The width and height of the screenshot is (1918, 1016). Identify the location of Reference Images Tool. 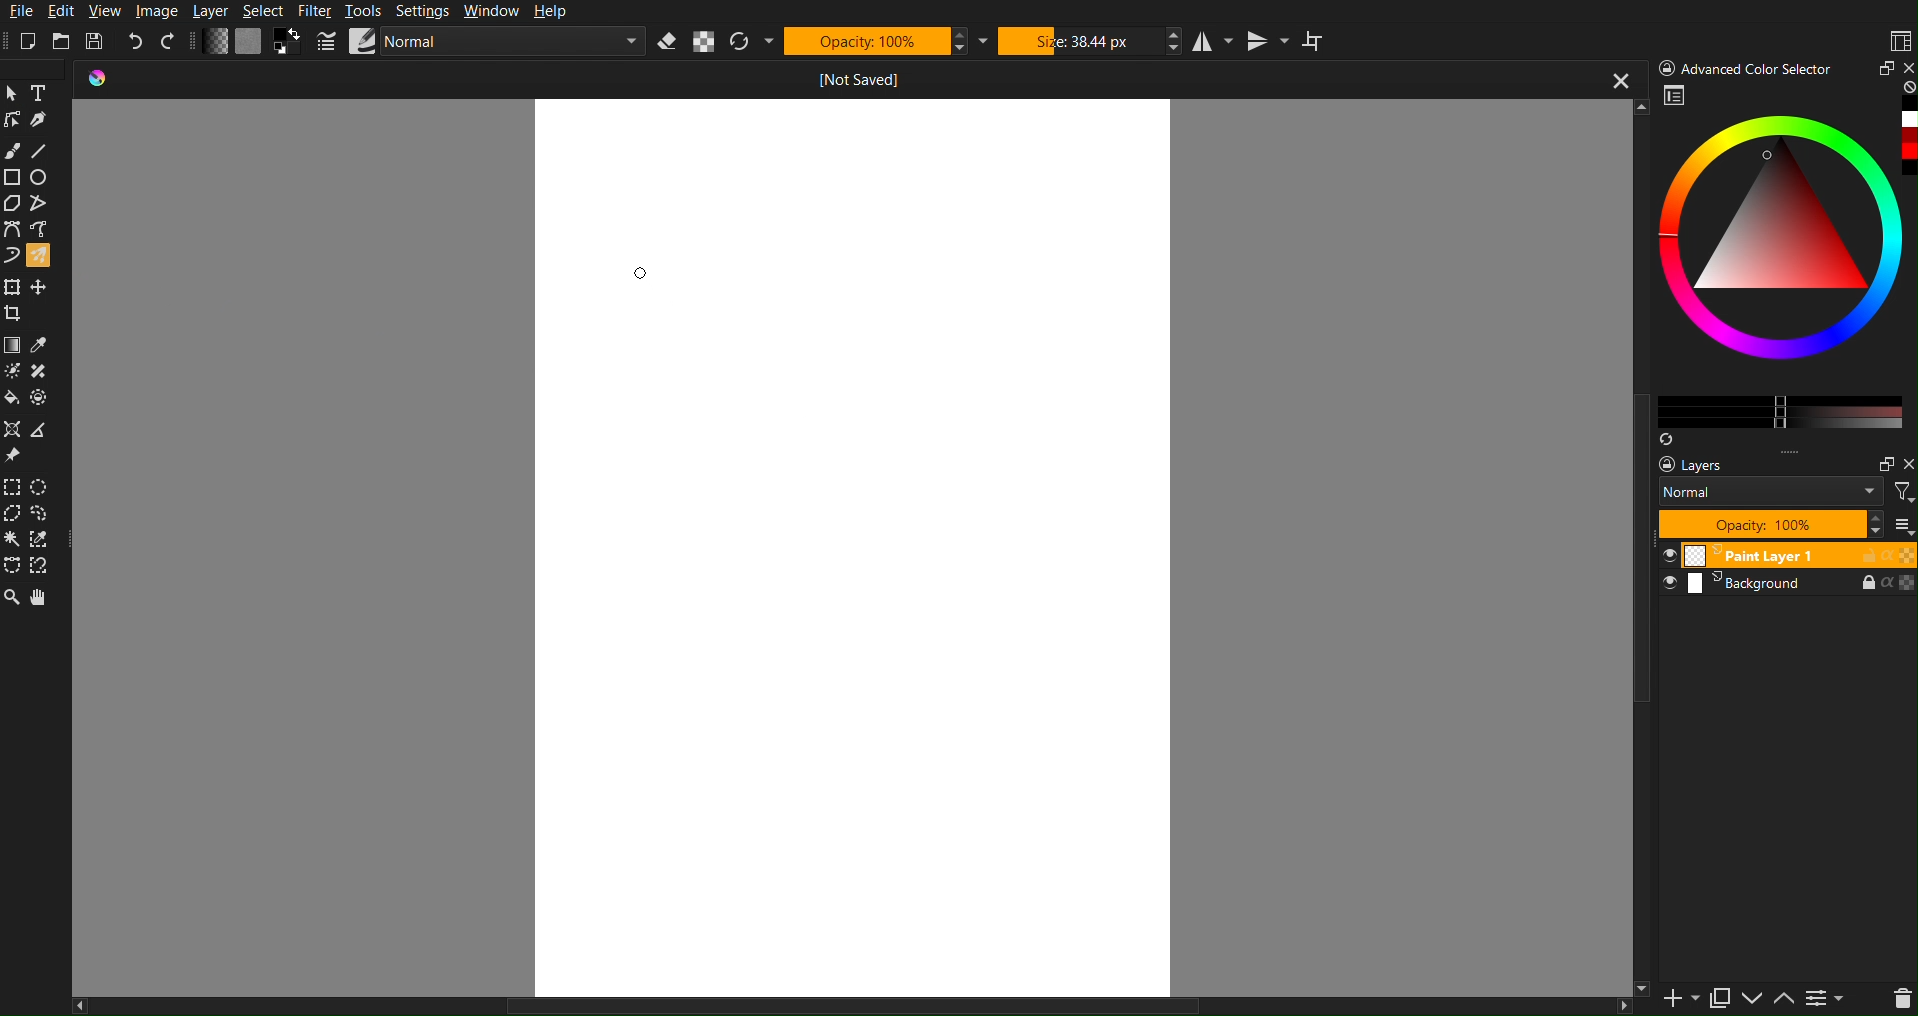
(14, 456).